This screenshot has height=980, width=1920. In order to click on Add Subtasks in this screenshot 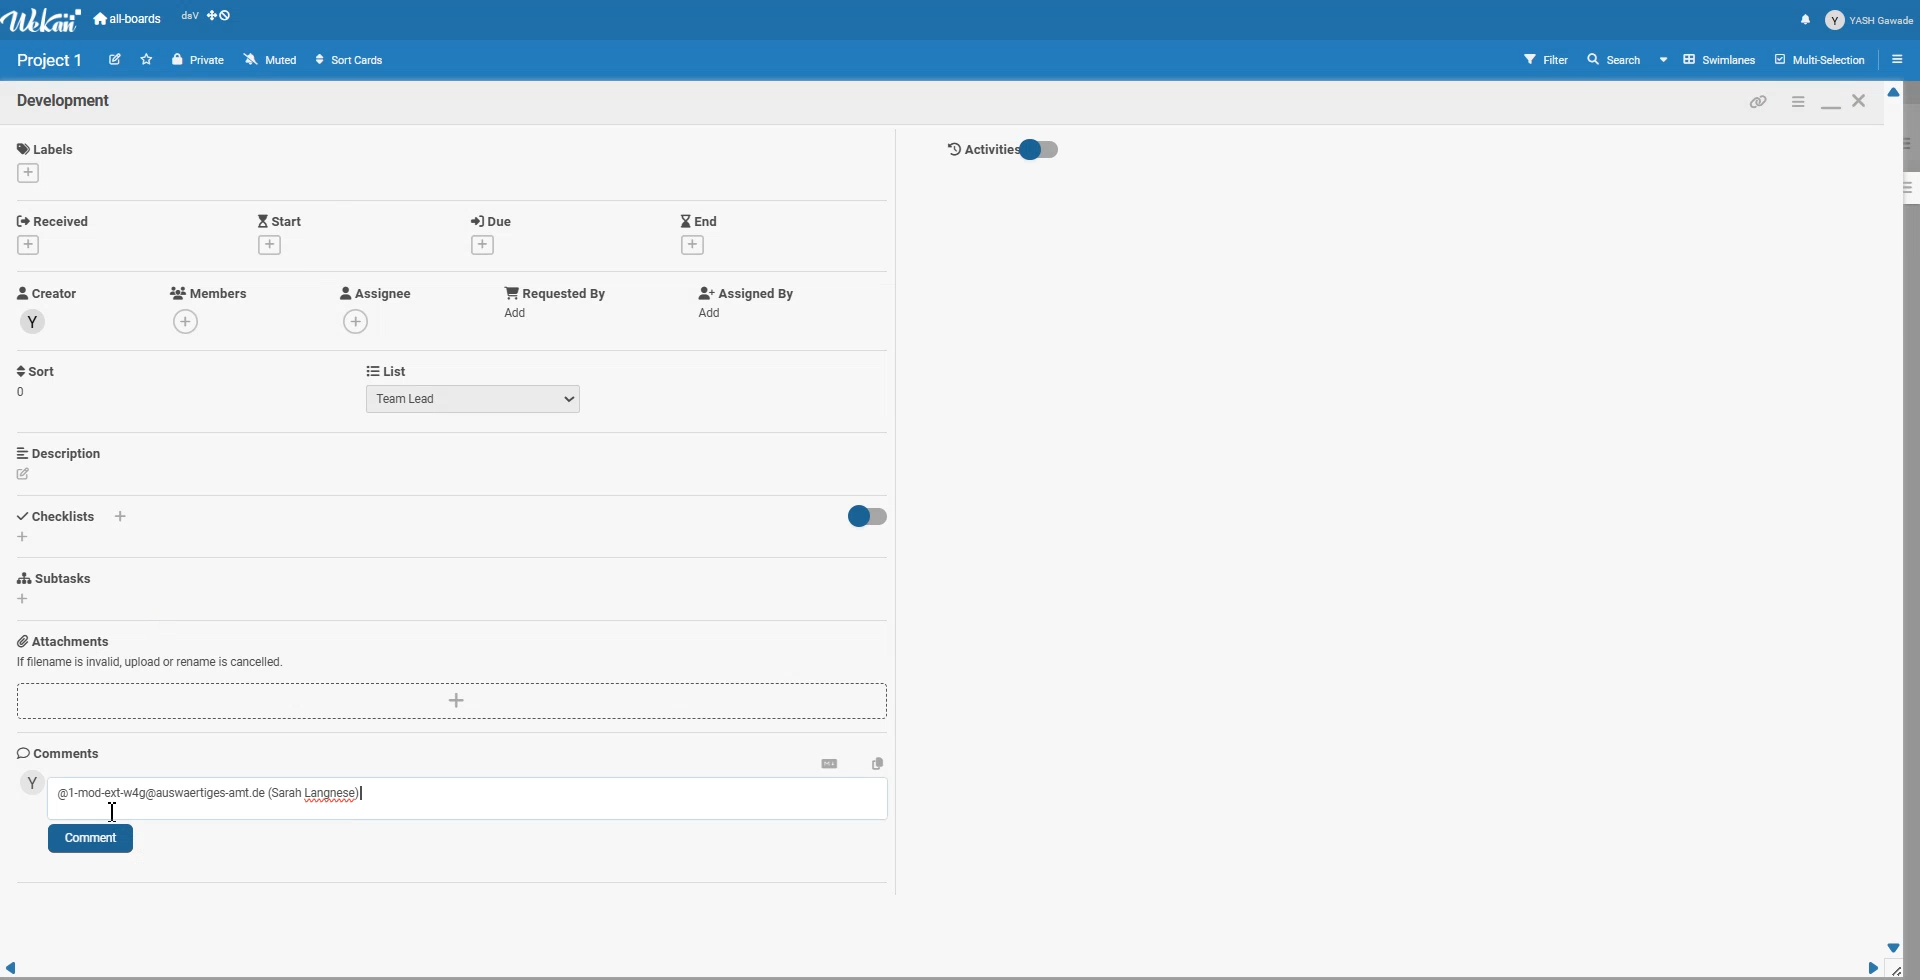, I will do `click(58, 578)`.